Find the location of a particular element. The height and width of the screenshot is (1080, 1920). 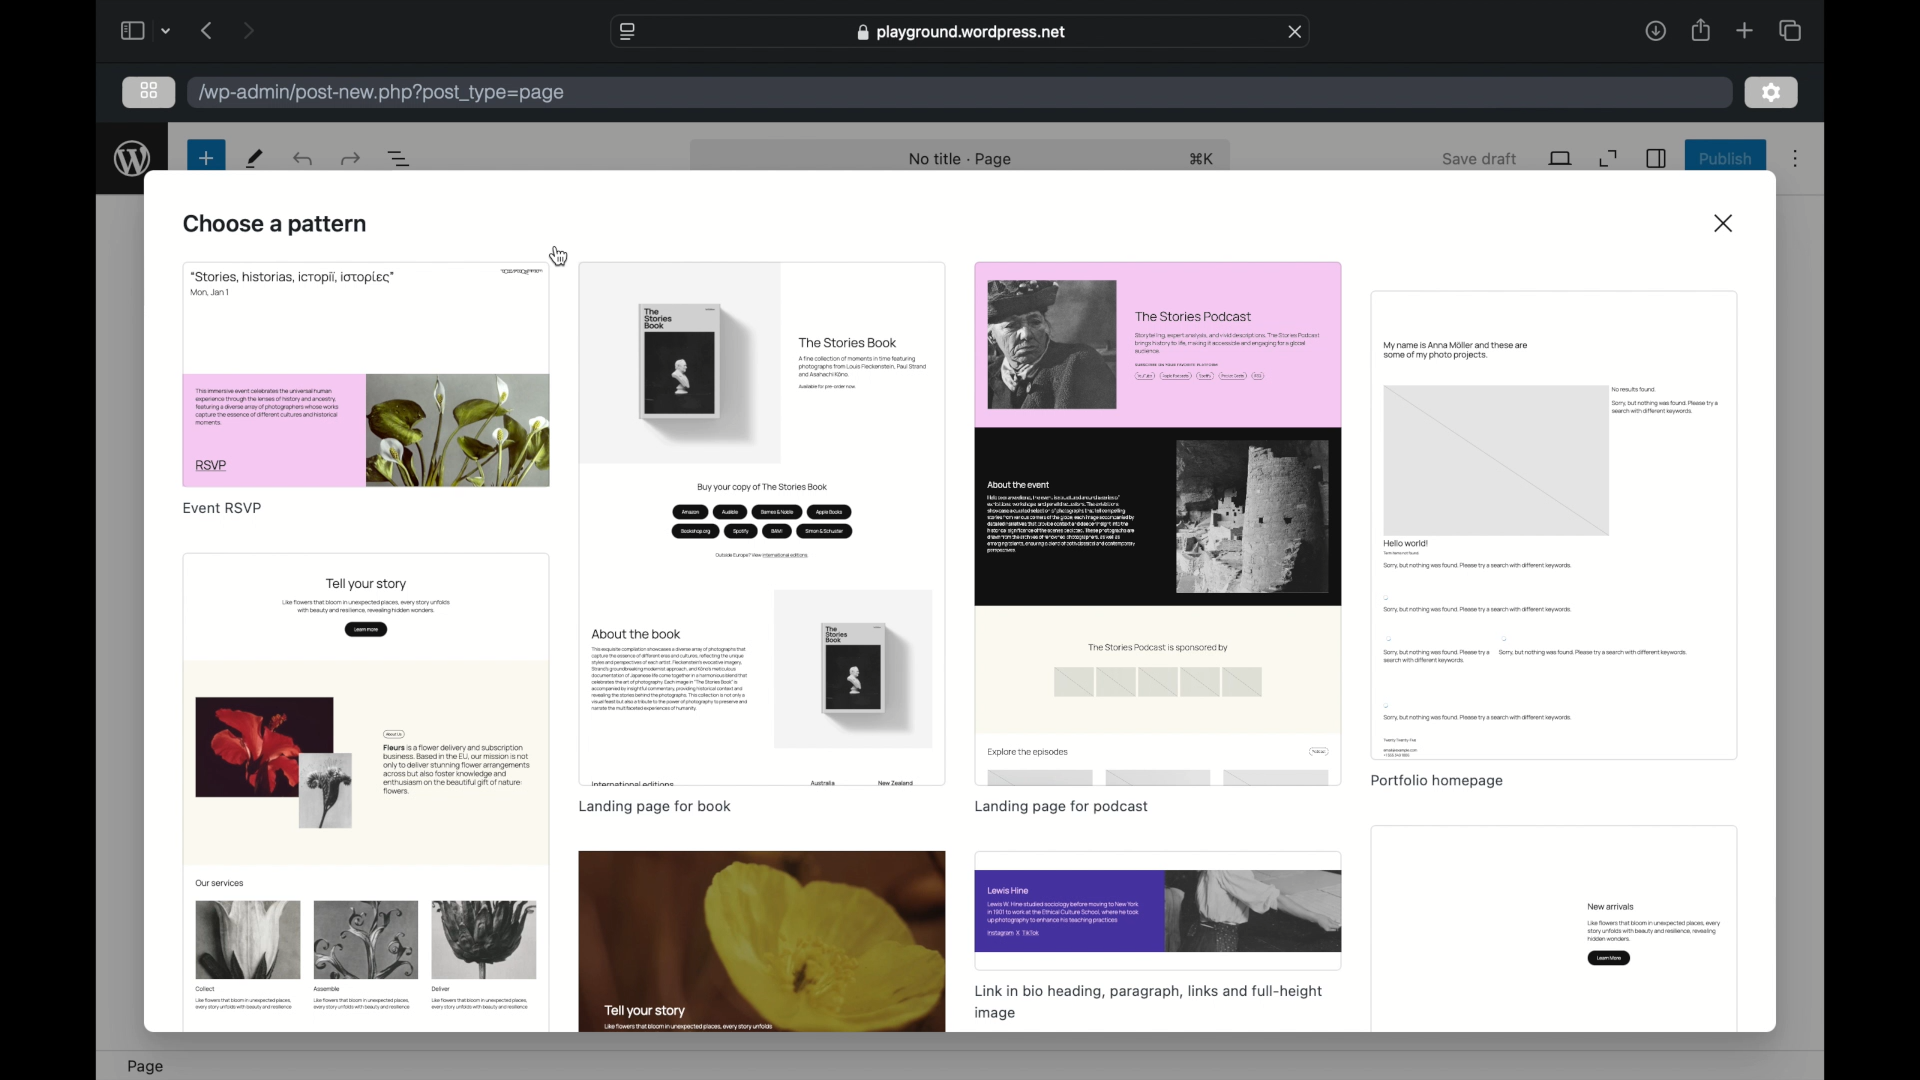

show tab overview is located at coordinates (1790, 29).